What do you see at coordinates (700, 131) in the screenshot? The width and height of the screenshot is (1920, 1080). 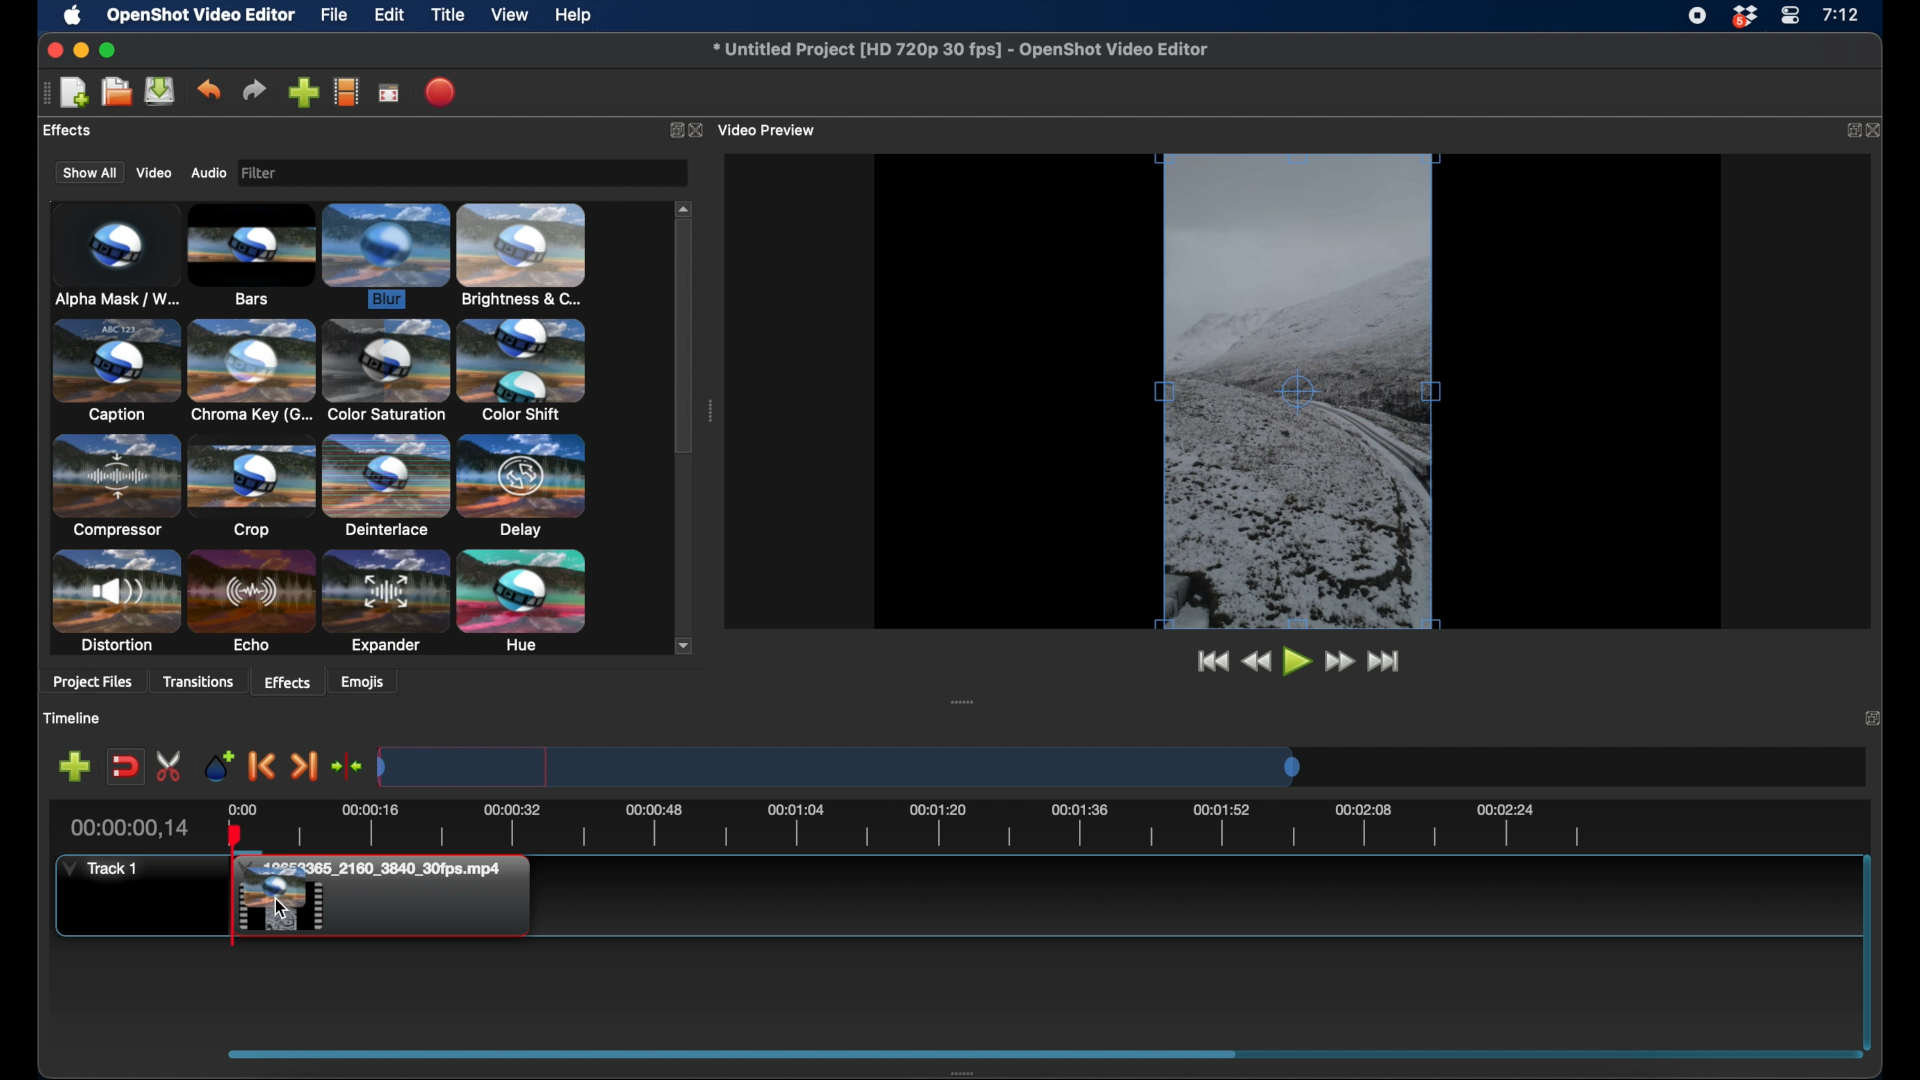 I see `close` at bounding box center [700, 131].